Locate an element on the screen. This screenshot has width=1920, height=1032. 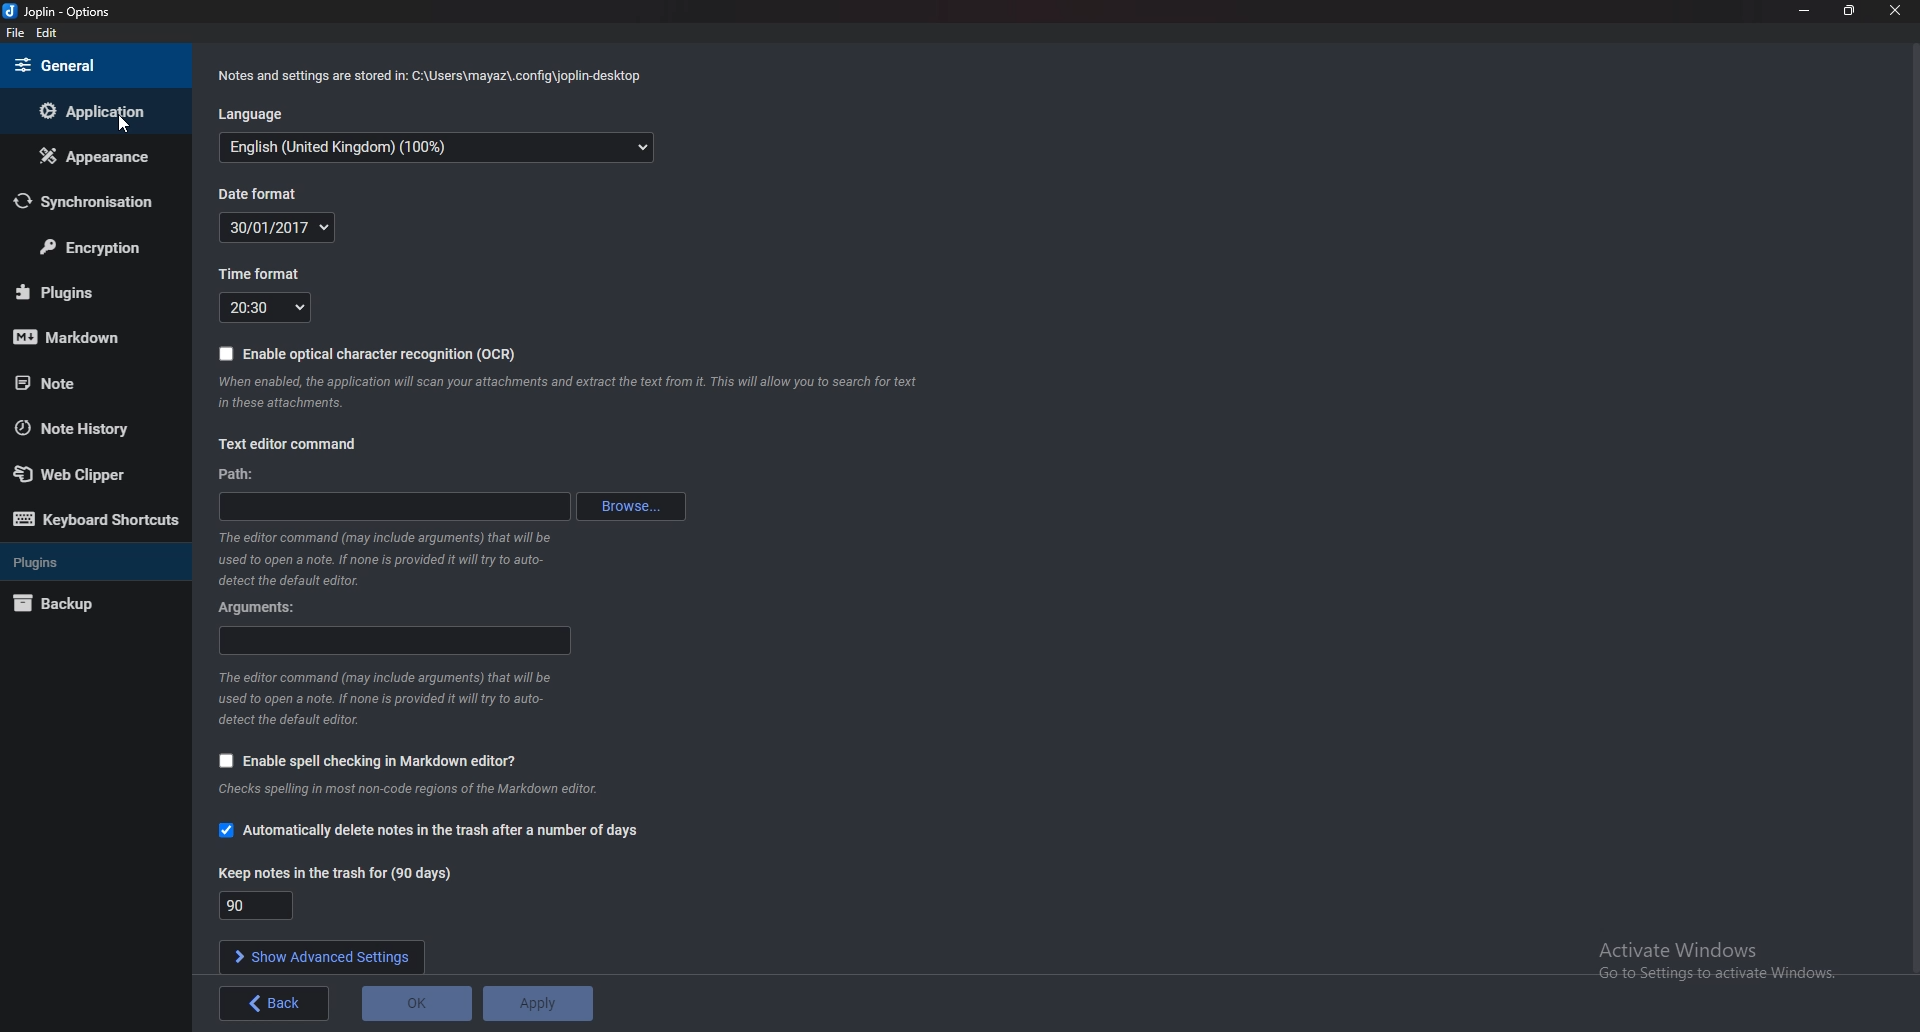
Keep notes in the trash for is located at coordinates (256, 904).